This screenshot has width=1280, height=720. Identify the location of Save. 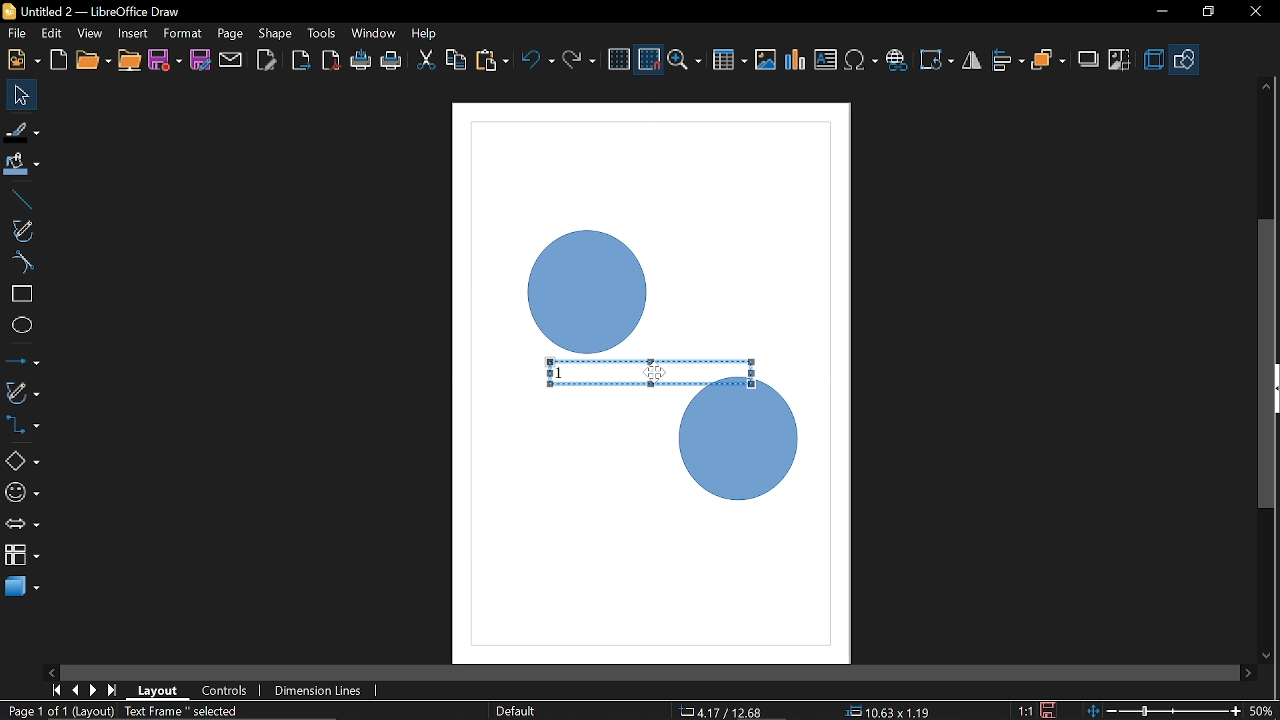
(1051, 710).